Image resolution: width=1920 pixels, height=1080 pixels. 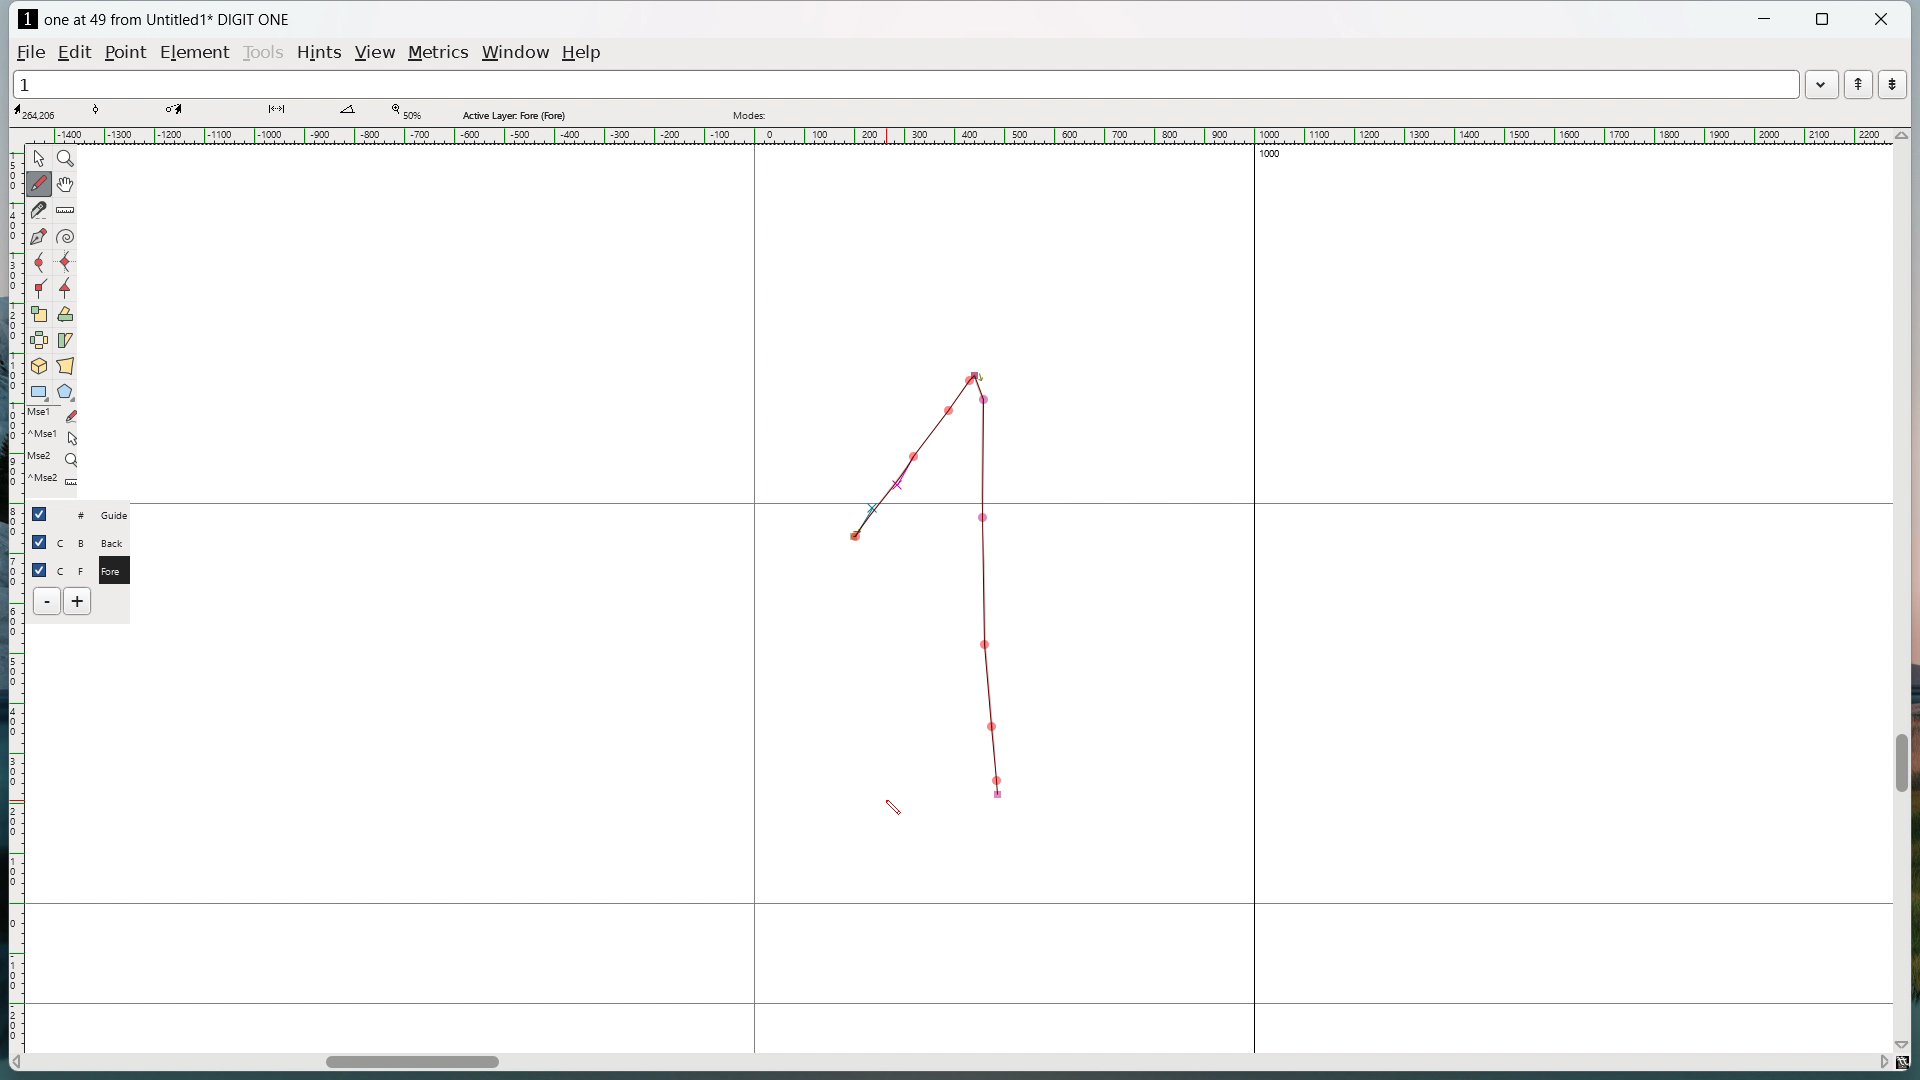 I want to click on close, so click(x=1881, y=19).